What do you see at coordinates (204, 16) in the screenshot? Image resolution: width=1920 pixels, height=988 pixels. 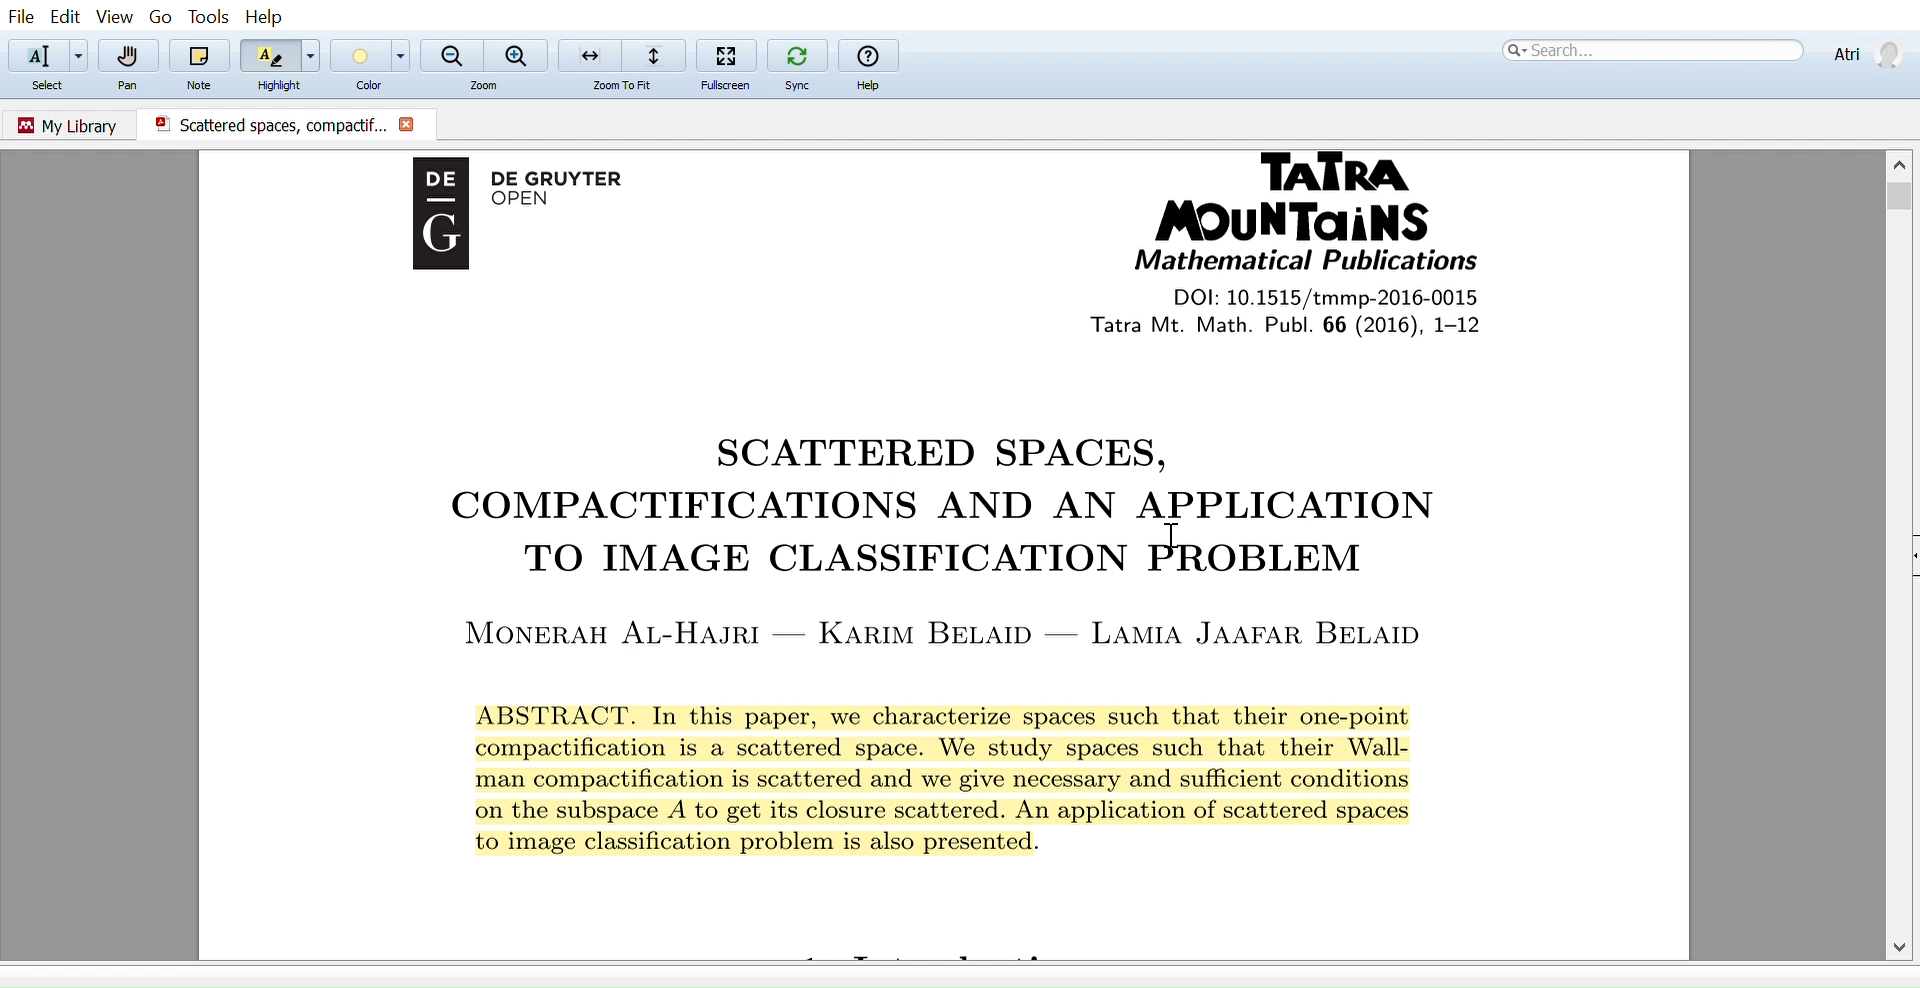 I see `Tools` at bounding box center [204, 16].